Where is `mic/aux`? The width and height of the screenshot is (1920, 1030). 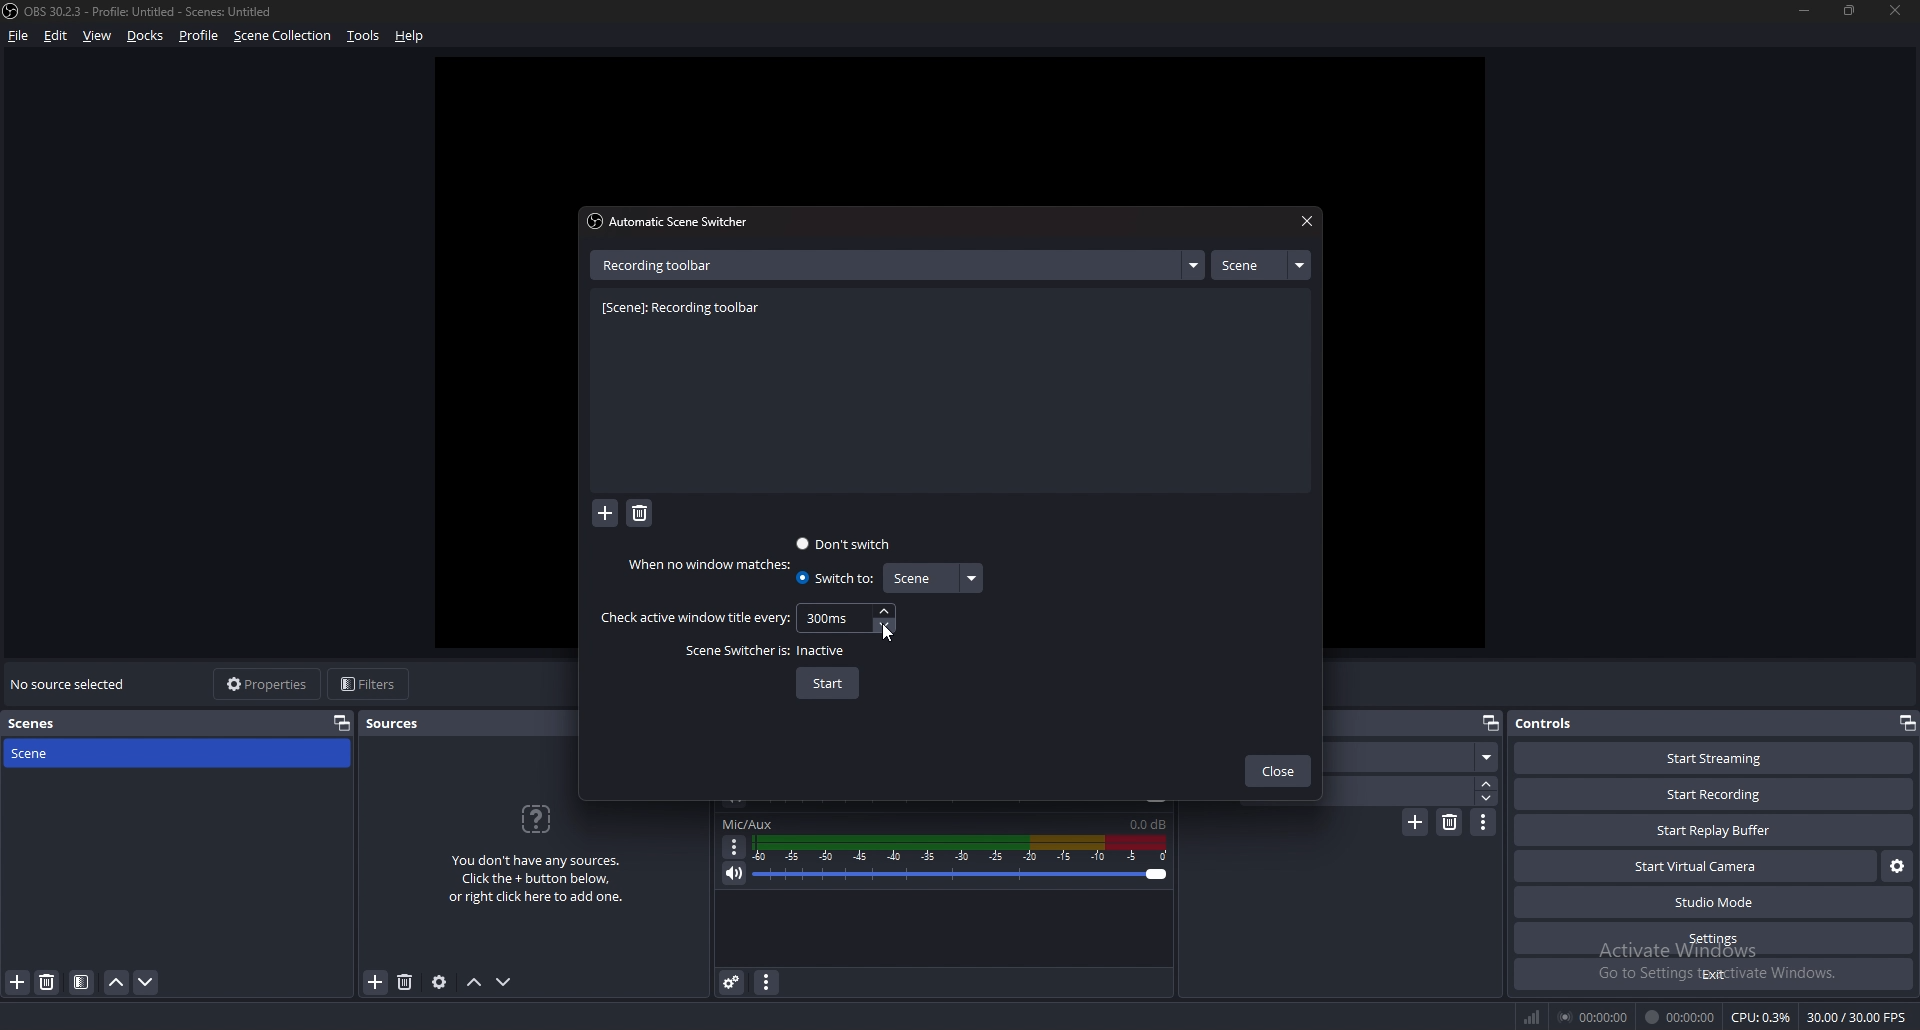 mic/aux is located at coordinates (748, 824).